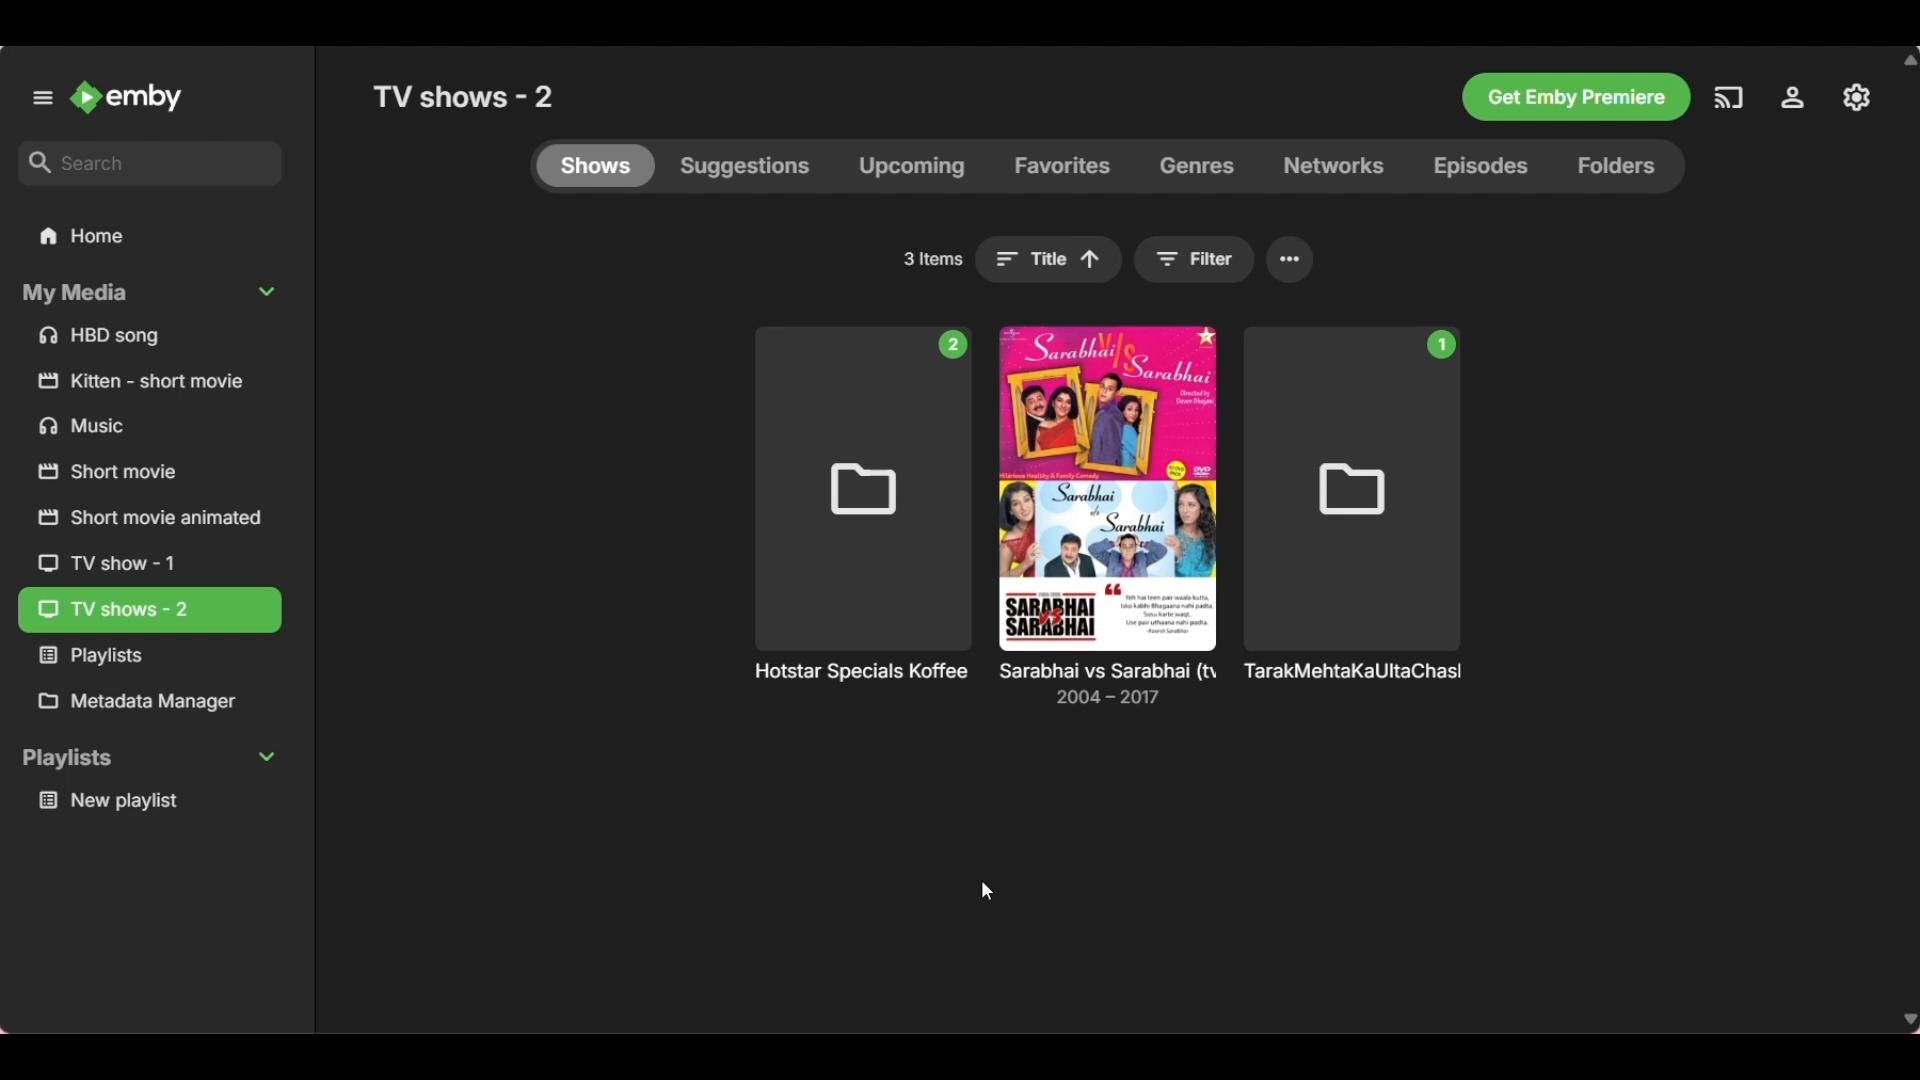 Image resolution: width=1920 pixels, height=1080 pixels. What do you see at coordinates (911, 167) in the screenshot?
I see `Upcoming` at bounding box center [911, 167].